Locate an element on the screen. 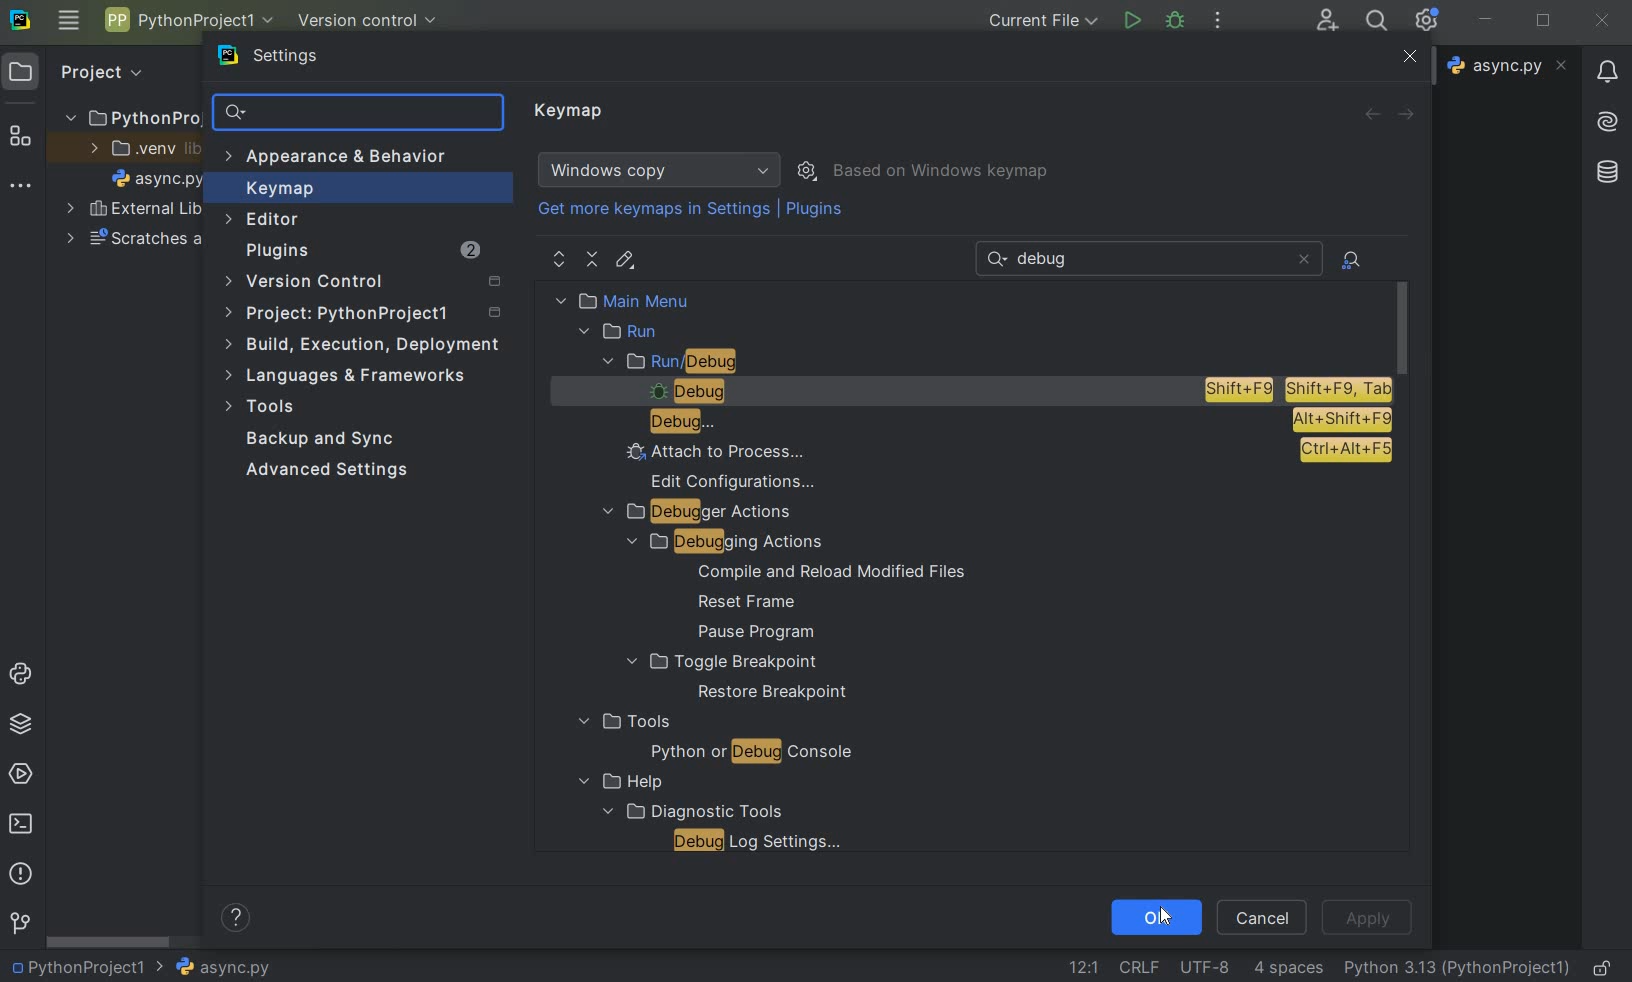 The width and height of the screenshot is (1632, 982). reset frame is located at coordinates (741, 603).